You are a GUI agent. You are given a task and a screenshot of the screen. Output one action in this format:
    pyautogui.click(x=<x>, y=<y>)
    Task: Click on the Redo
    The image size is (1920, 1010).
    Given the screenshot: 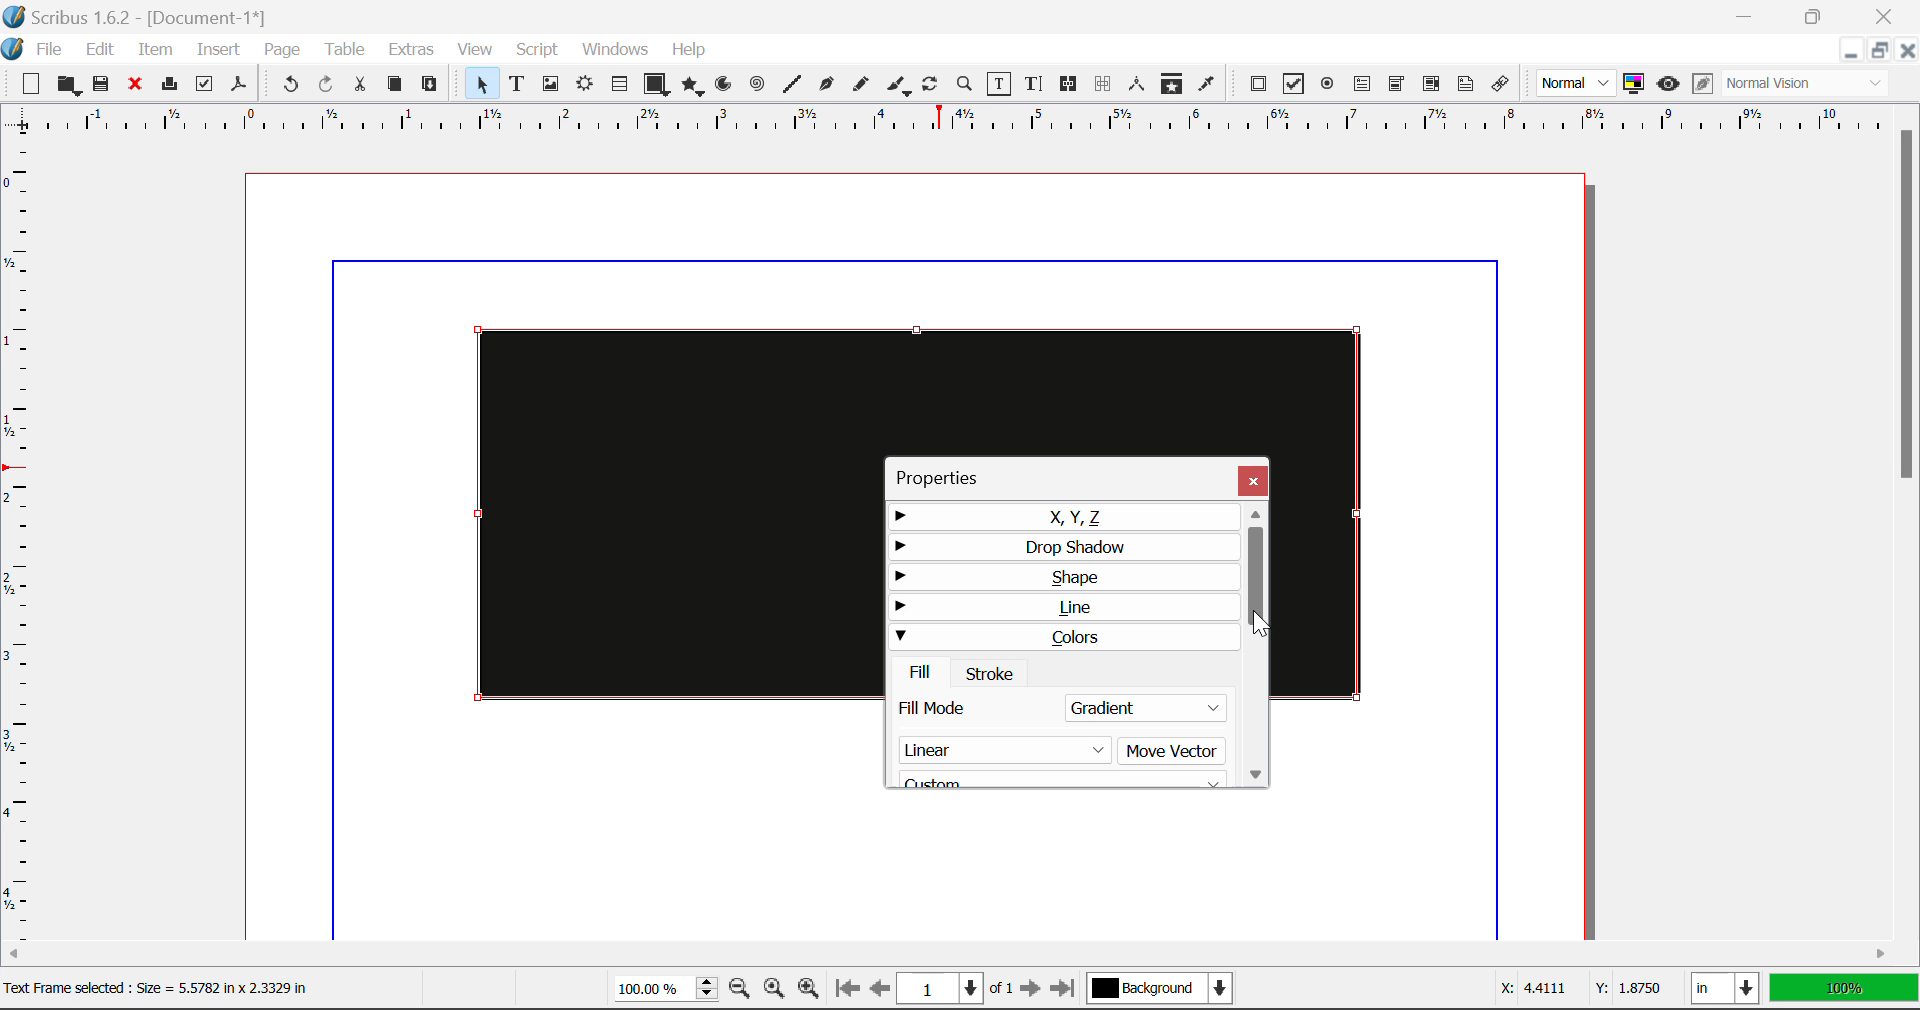 What is the action you would take?
    pyautogui.click(x=326, y=87)
    